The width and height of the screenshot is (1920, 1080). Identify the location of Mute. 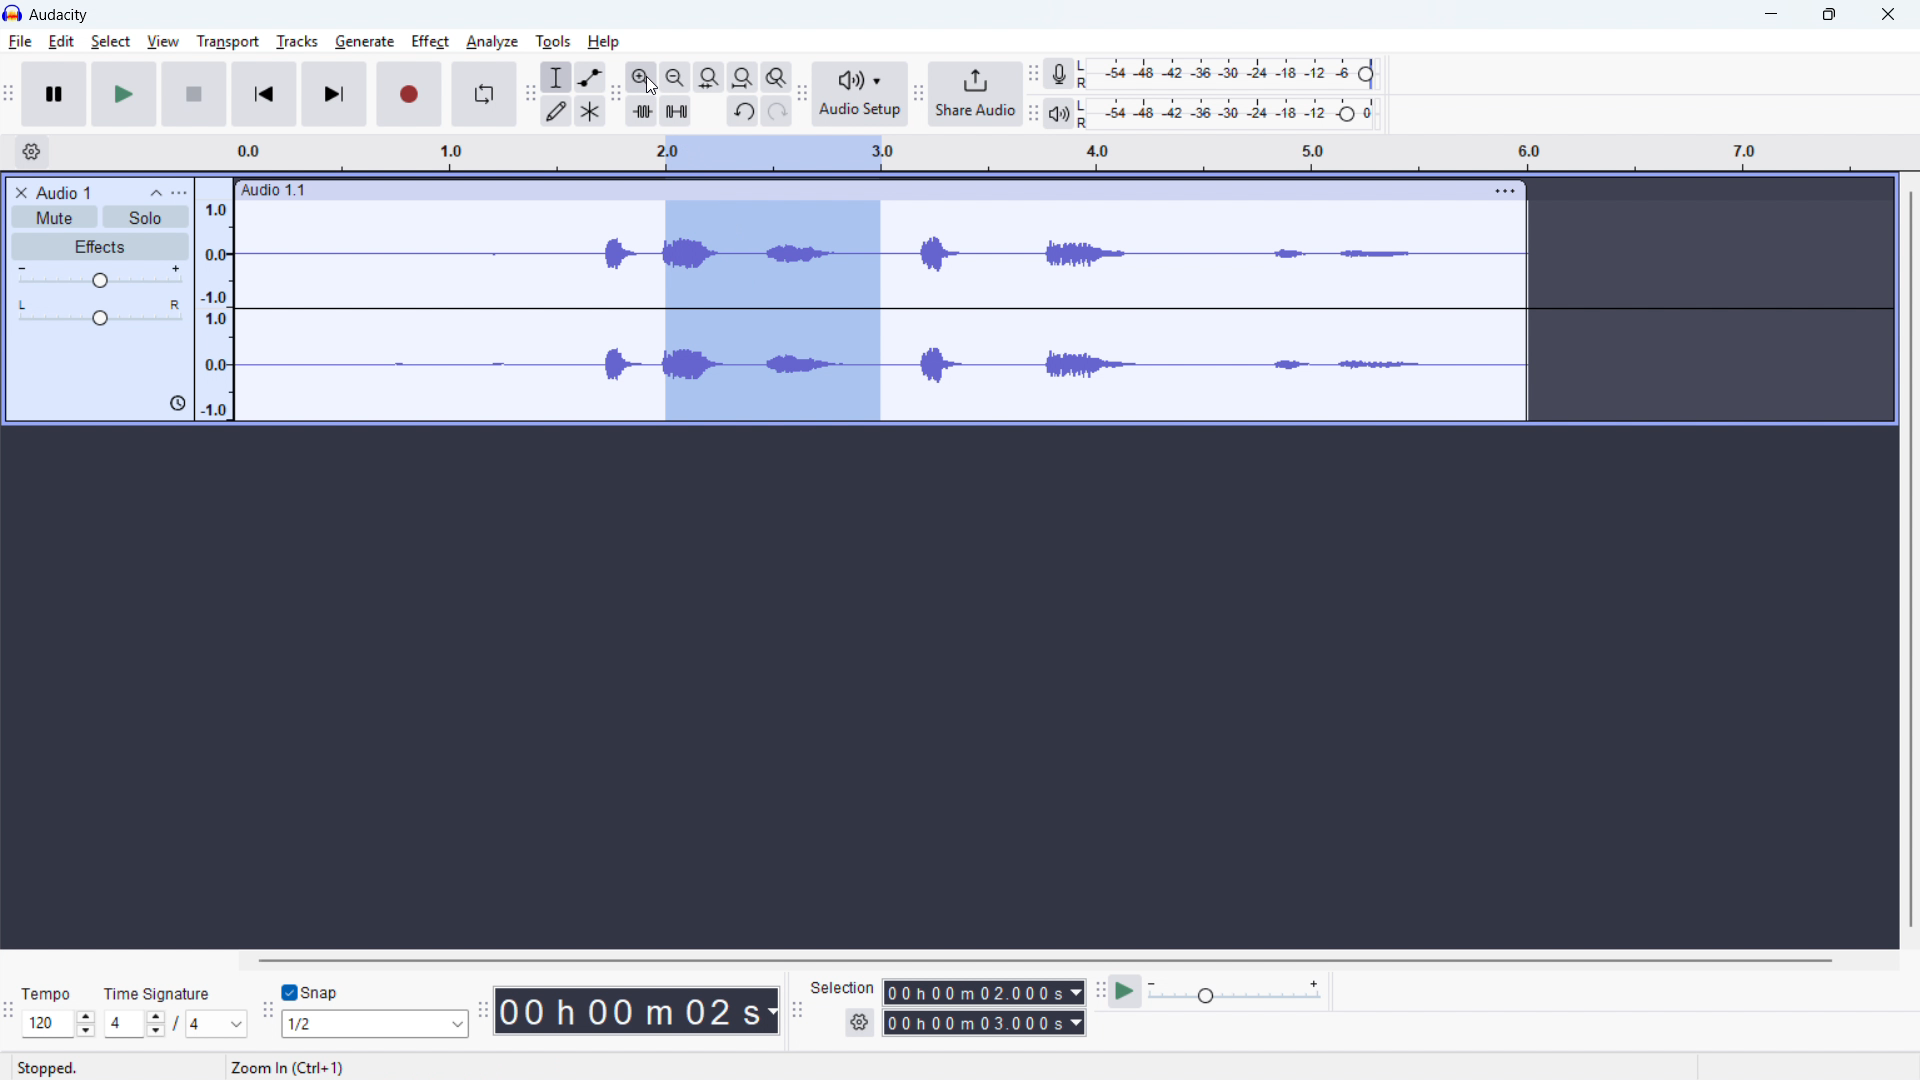
(53, 216).